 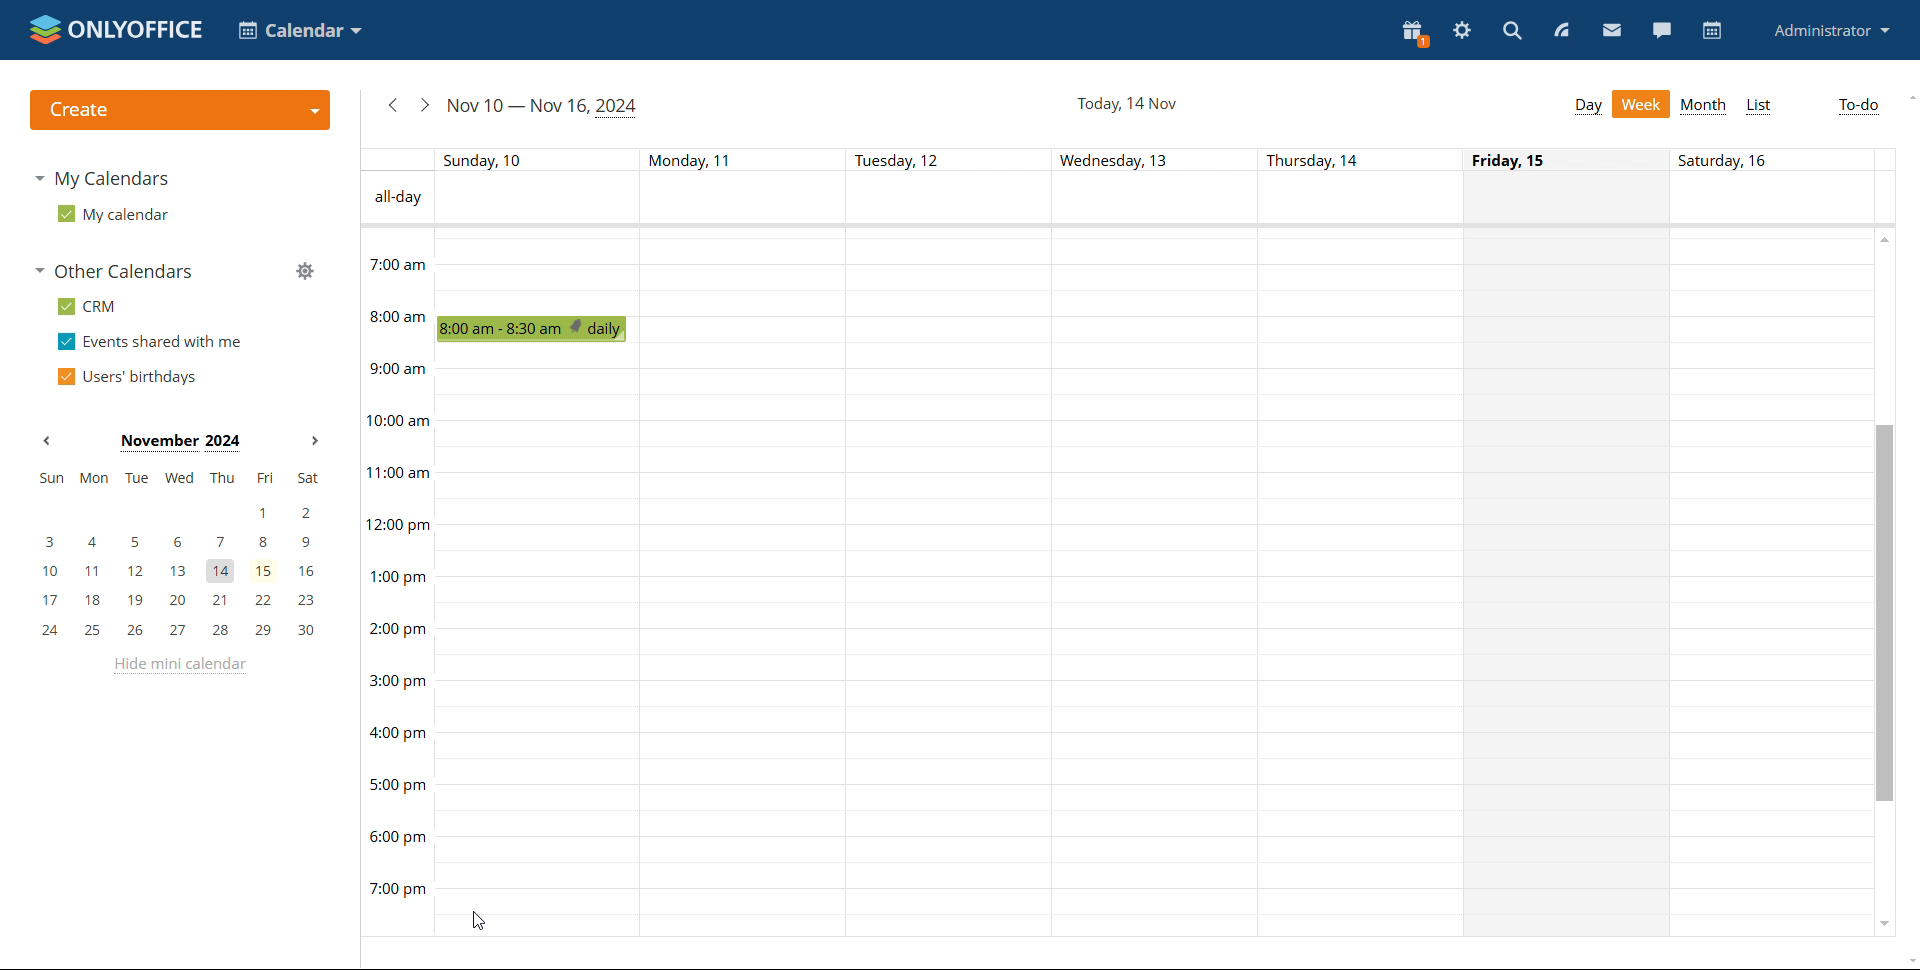 What do you see at coordinates (1642, 104) in the screenshot?
I see `week view` at bounding box center [1642, 104].